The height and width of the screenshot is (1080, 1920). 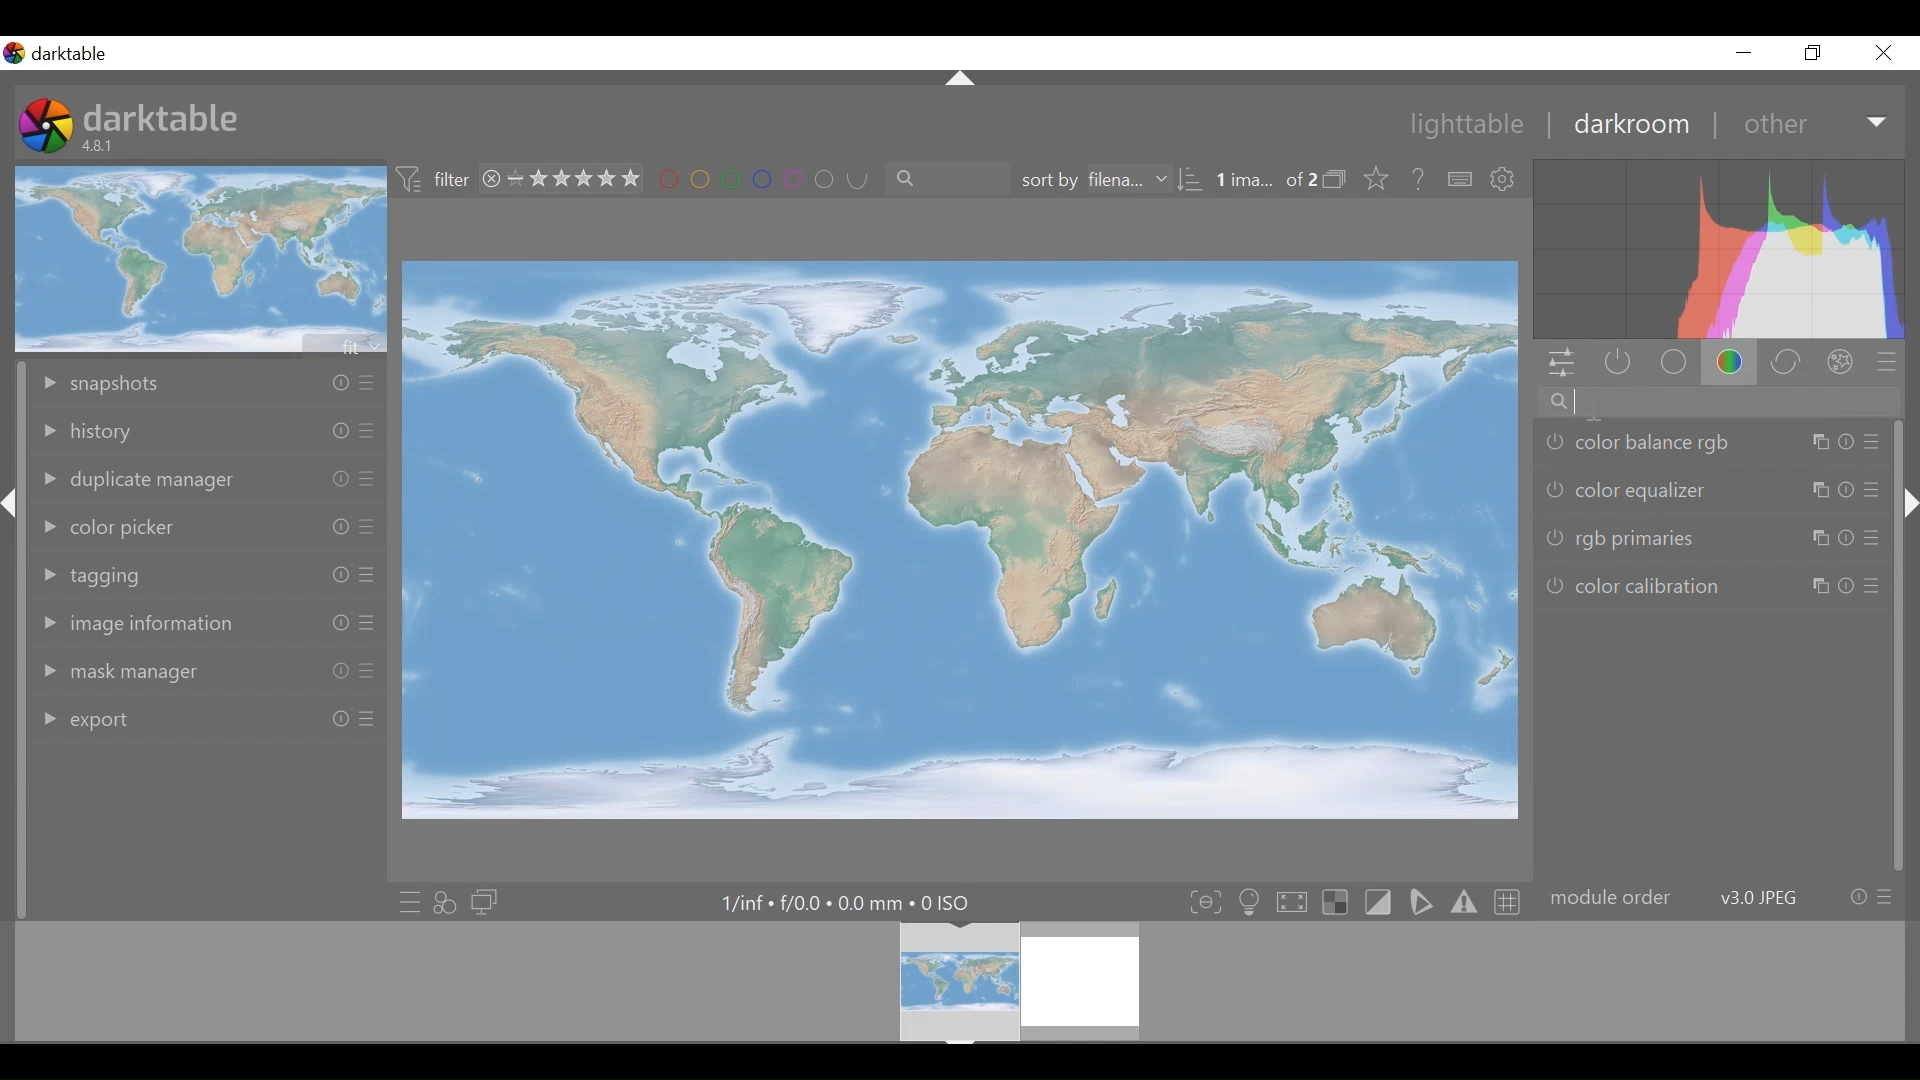 What do you see at coordinates (1712, 585) in the screenshot?
I see `color calibration` at bounding box center [1712, 585].